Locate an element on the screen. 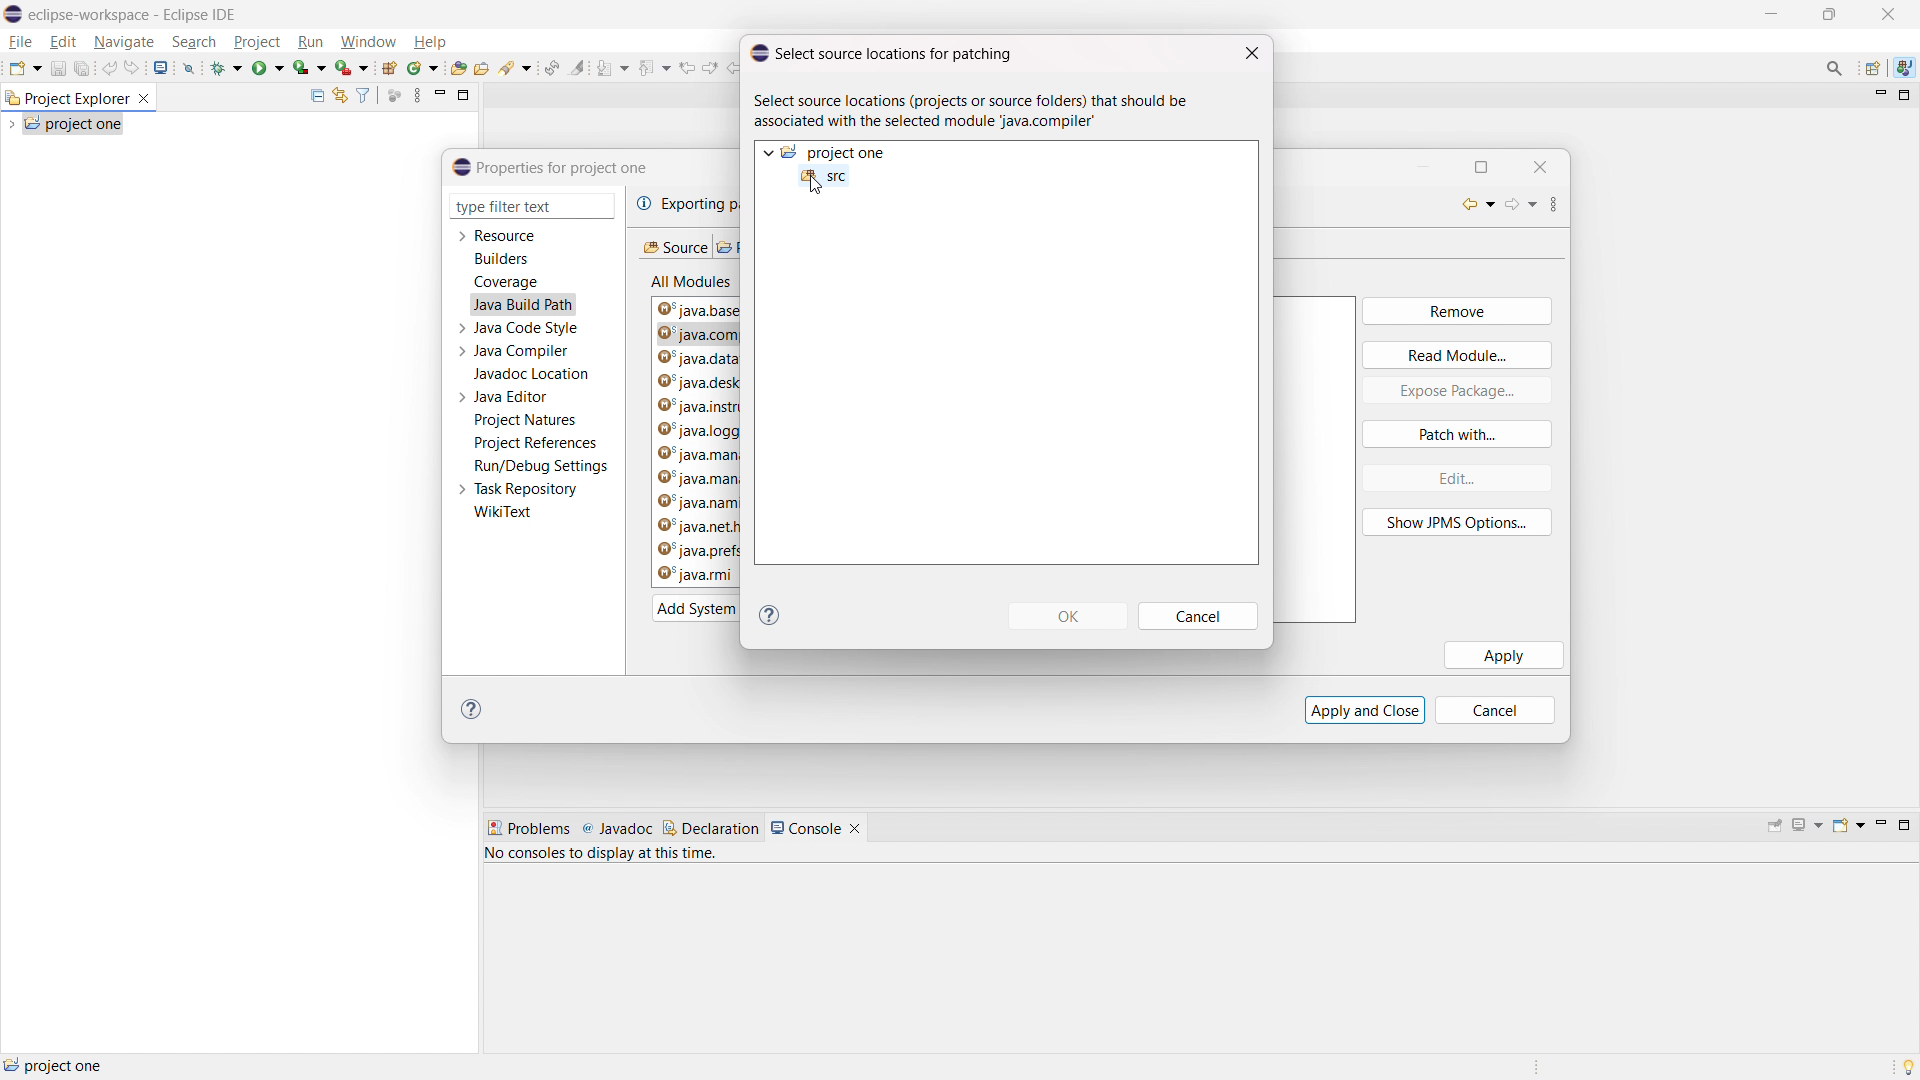 The width and height of the screenshot is (1920, 1080). new is located at coordinates (24, 67).